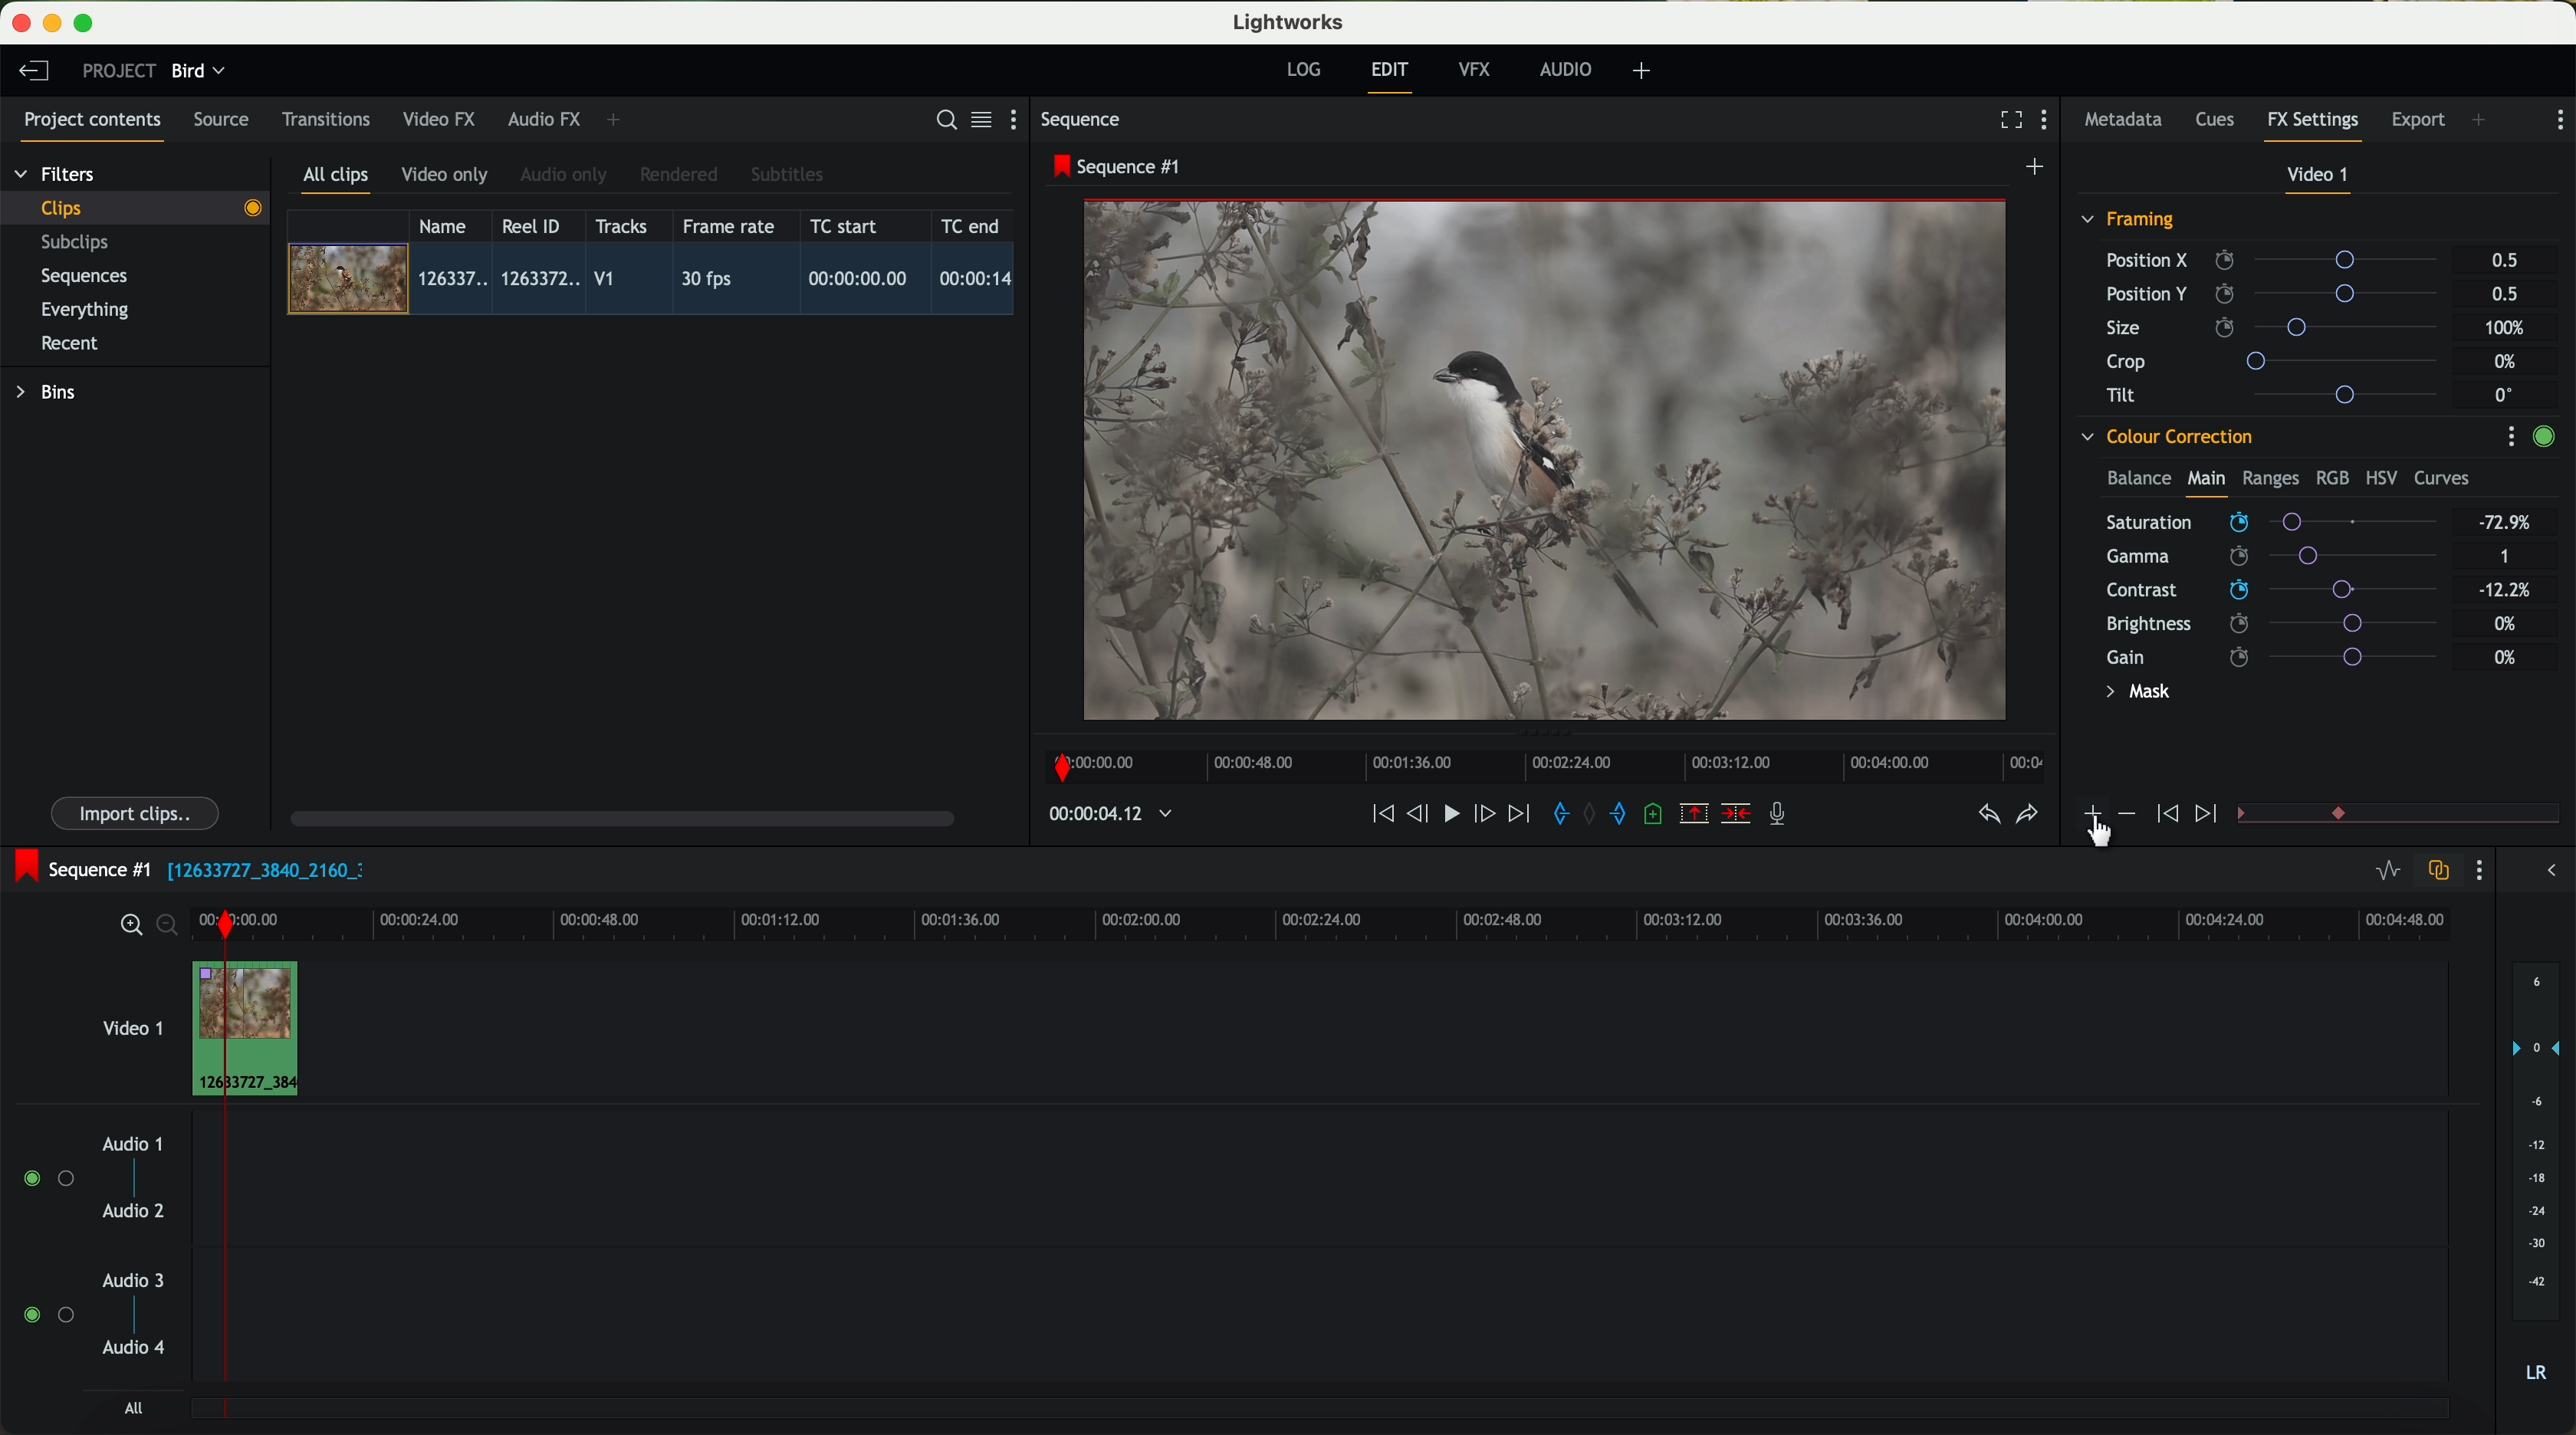  I want to click on crop, so click(2280, 360).